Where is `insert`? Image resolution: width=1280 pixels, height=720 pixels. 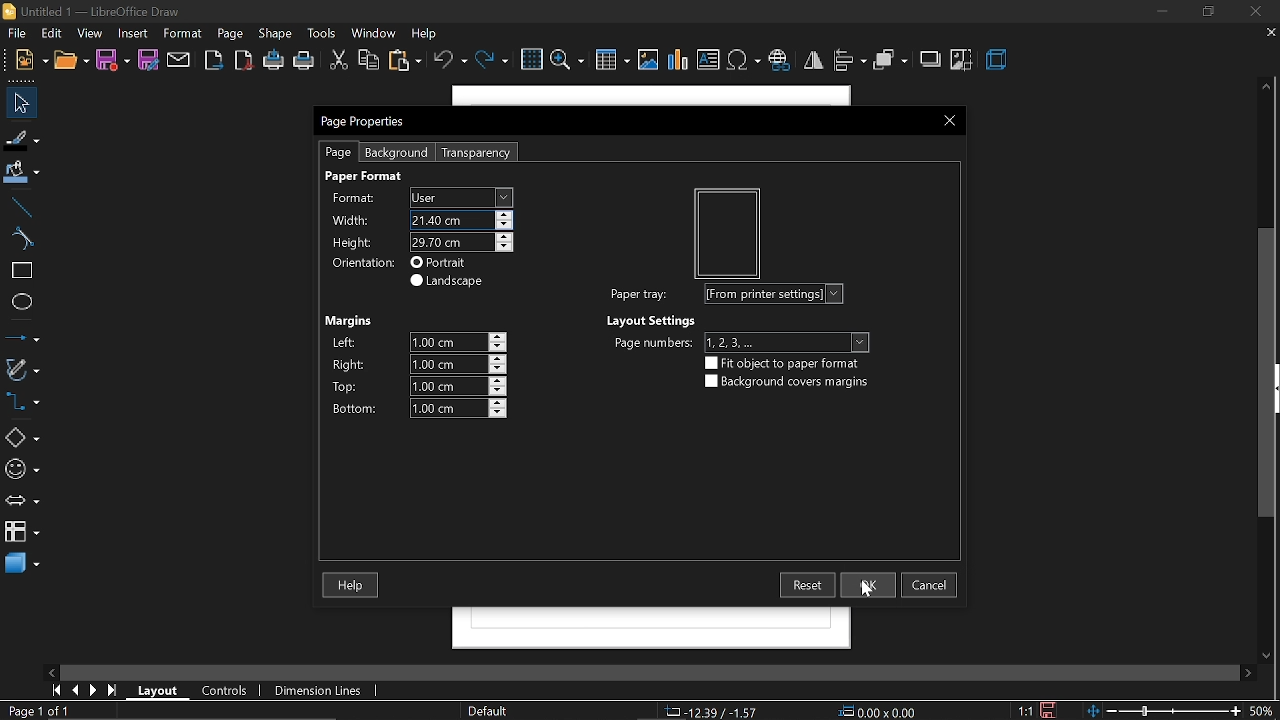
insert is located at coordinates (130, 33).